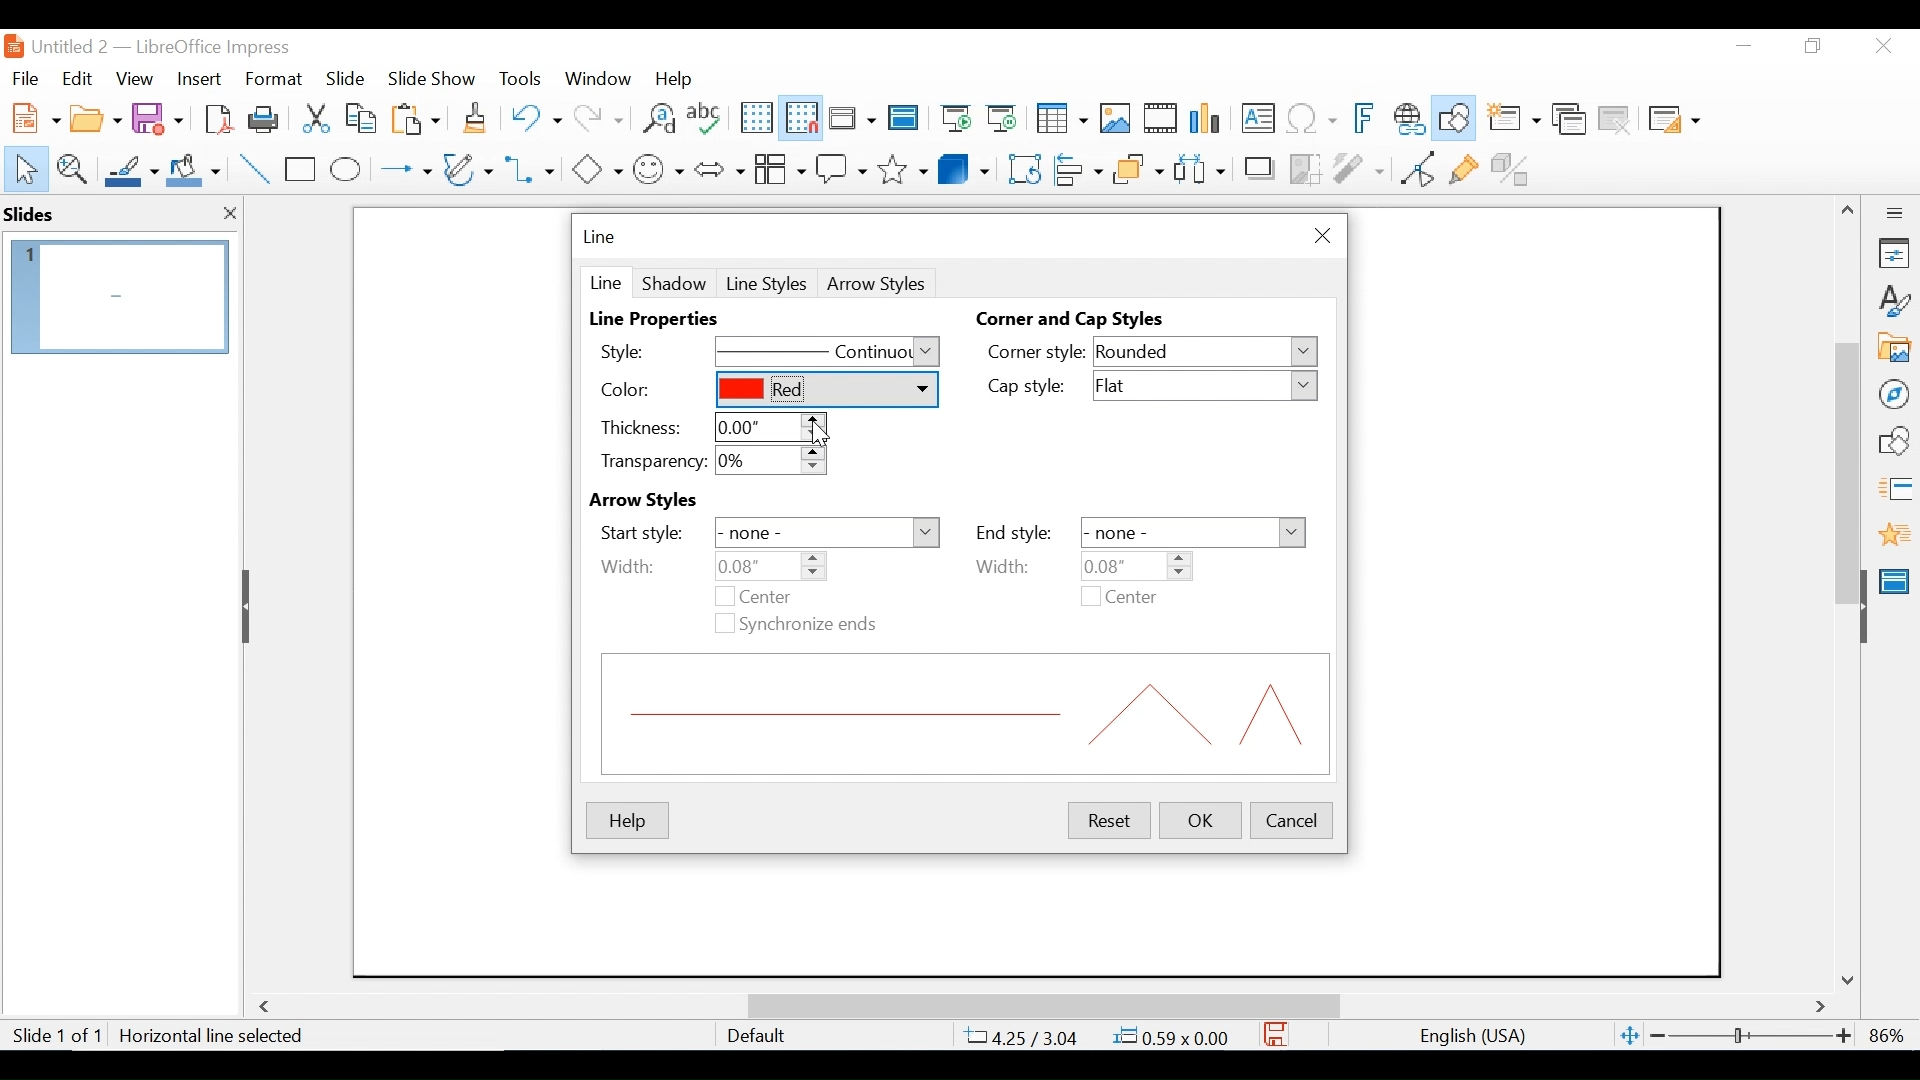  Describe the element at coordinates (823, 435) in the screenshot. I see `Cursor` at that location.